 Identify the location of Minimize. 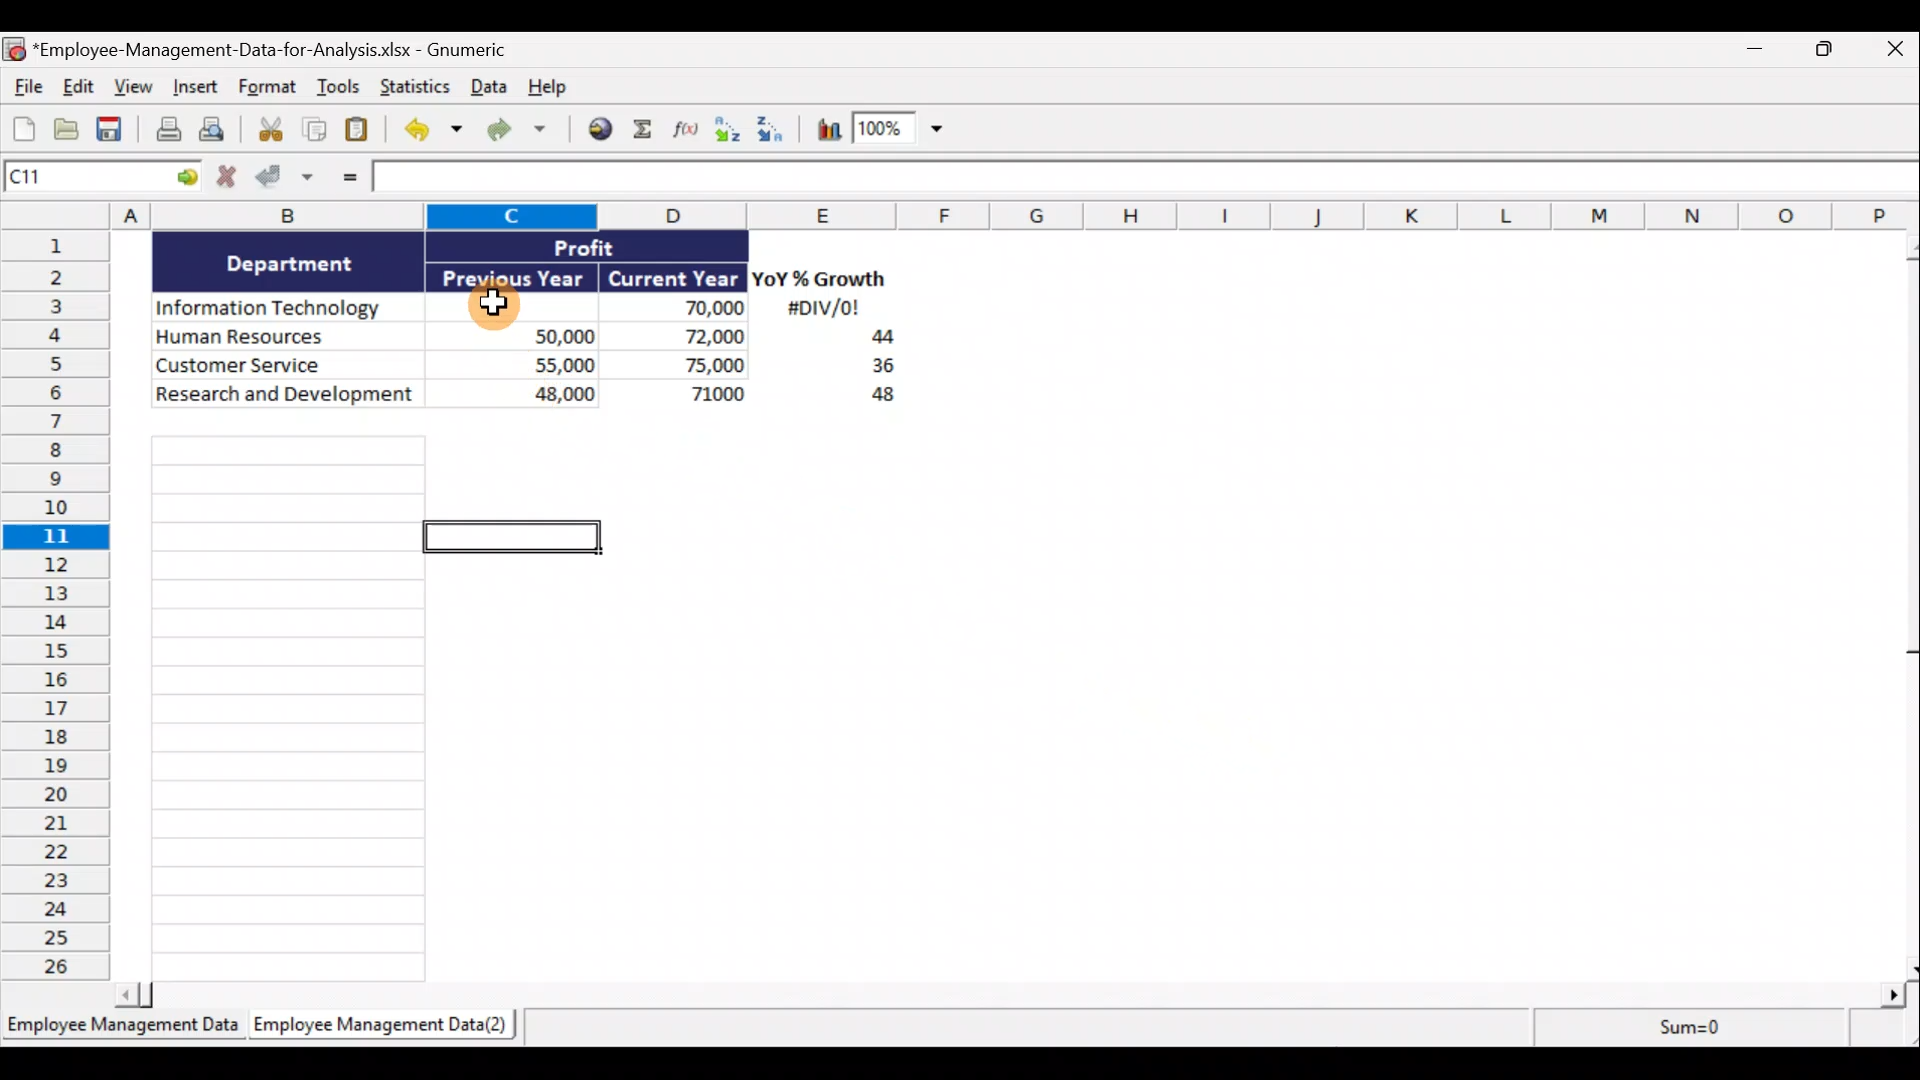
(1762, 53).